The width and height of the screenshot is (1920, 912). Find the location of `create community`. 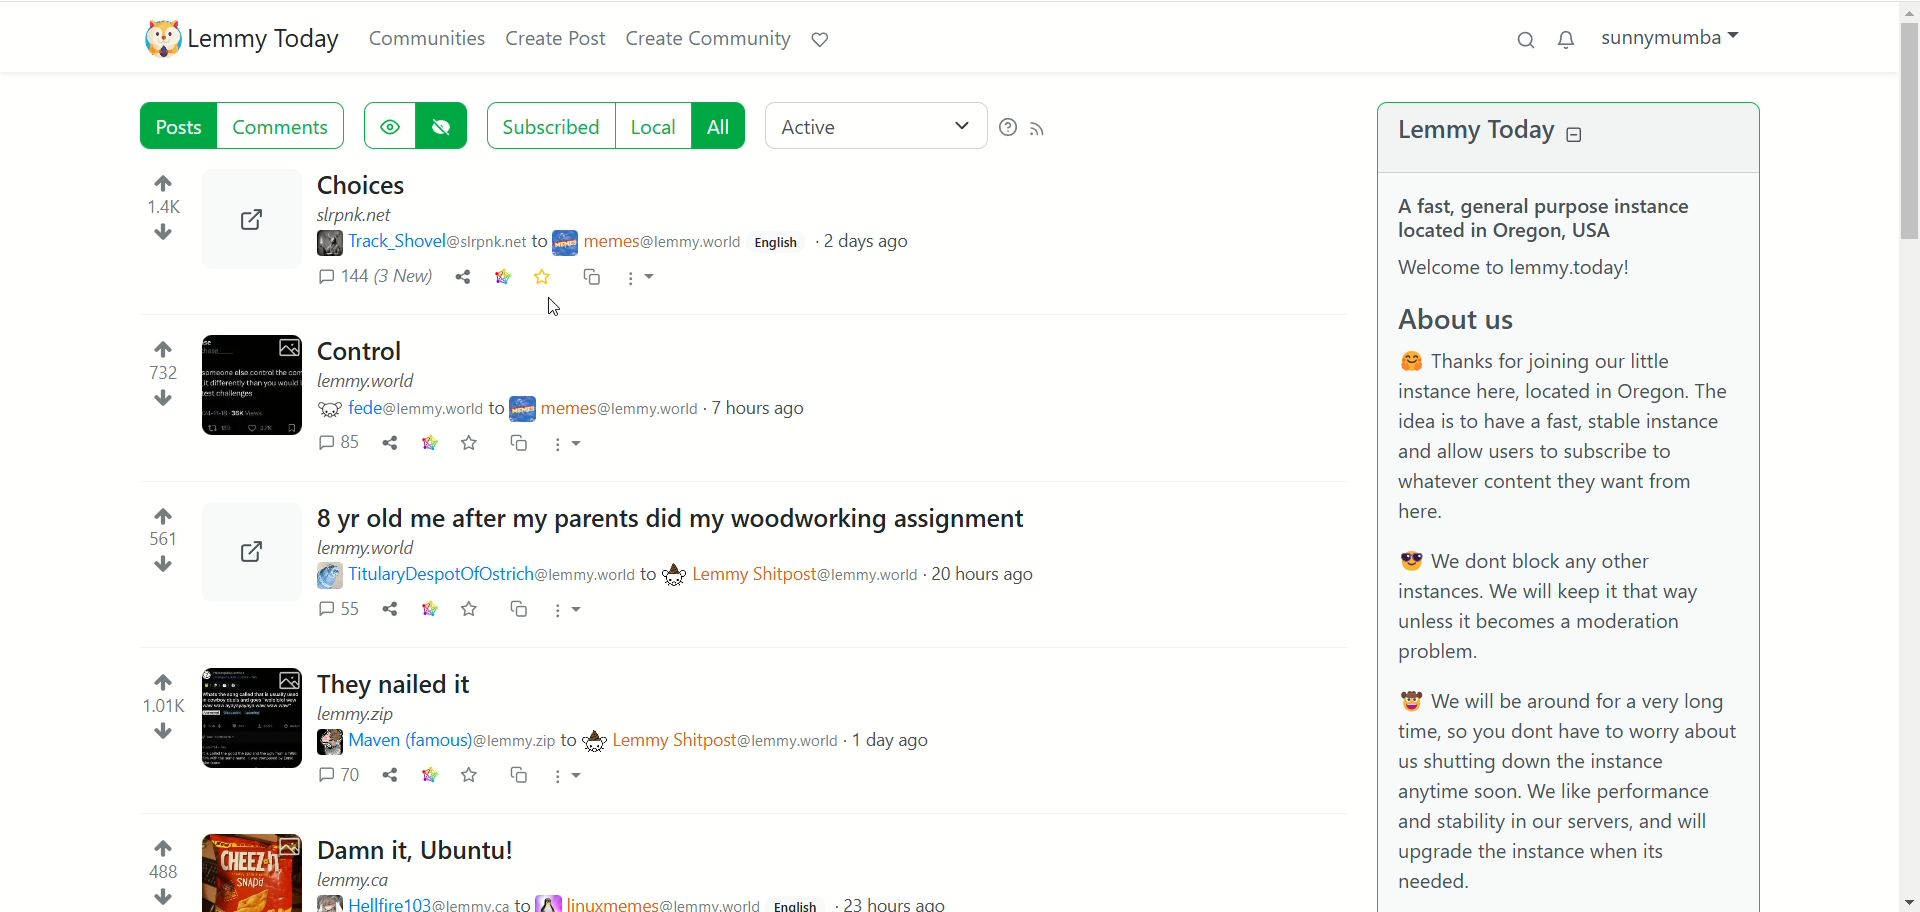

create community is located at coordinates (709, 40).